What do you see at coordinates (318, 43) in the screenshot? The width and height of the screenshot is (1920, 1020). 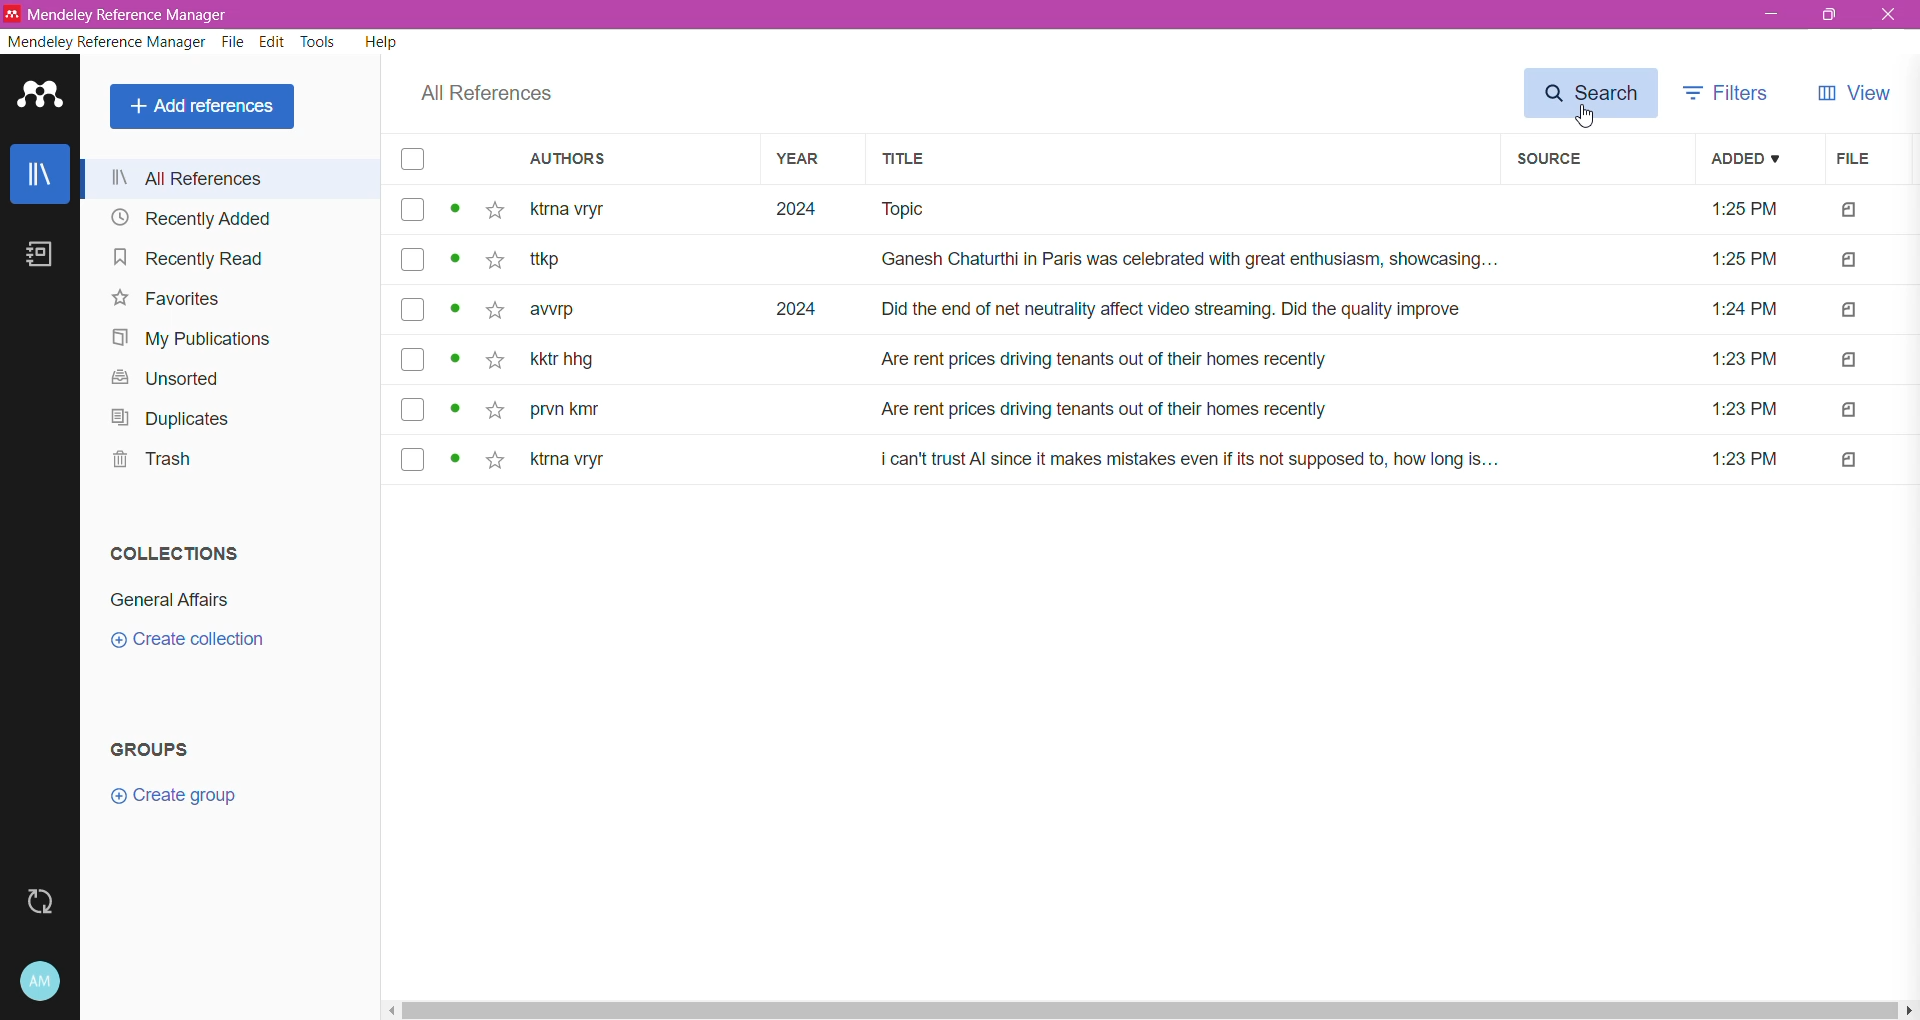 I see `Tools` at bounding box center [318, 43].